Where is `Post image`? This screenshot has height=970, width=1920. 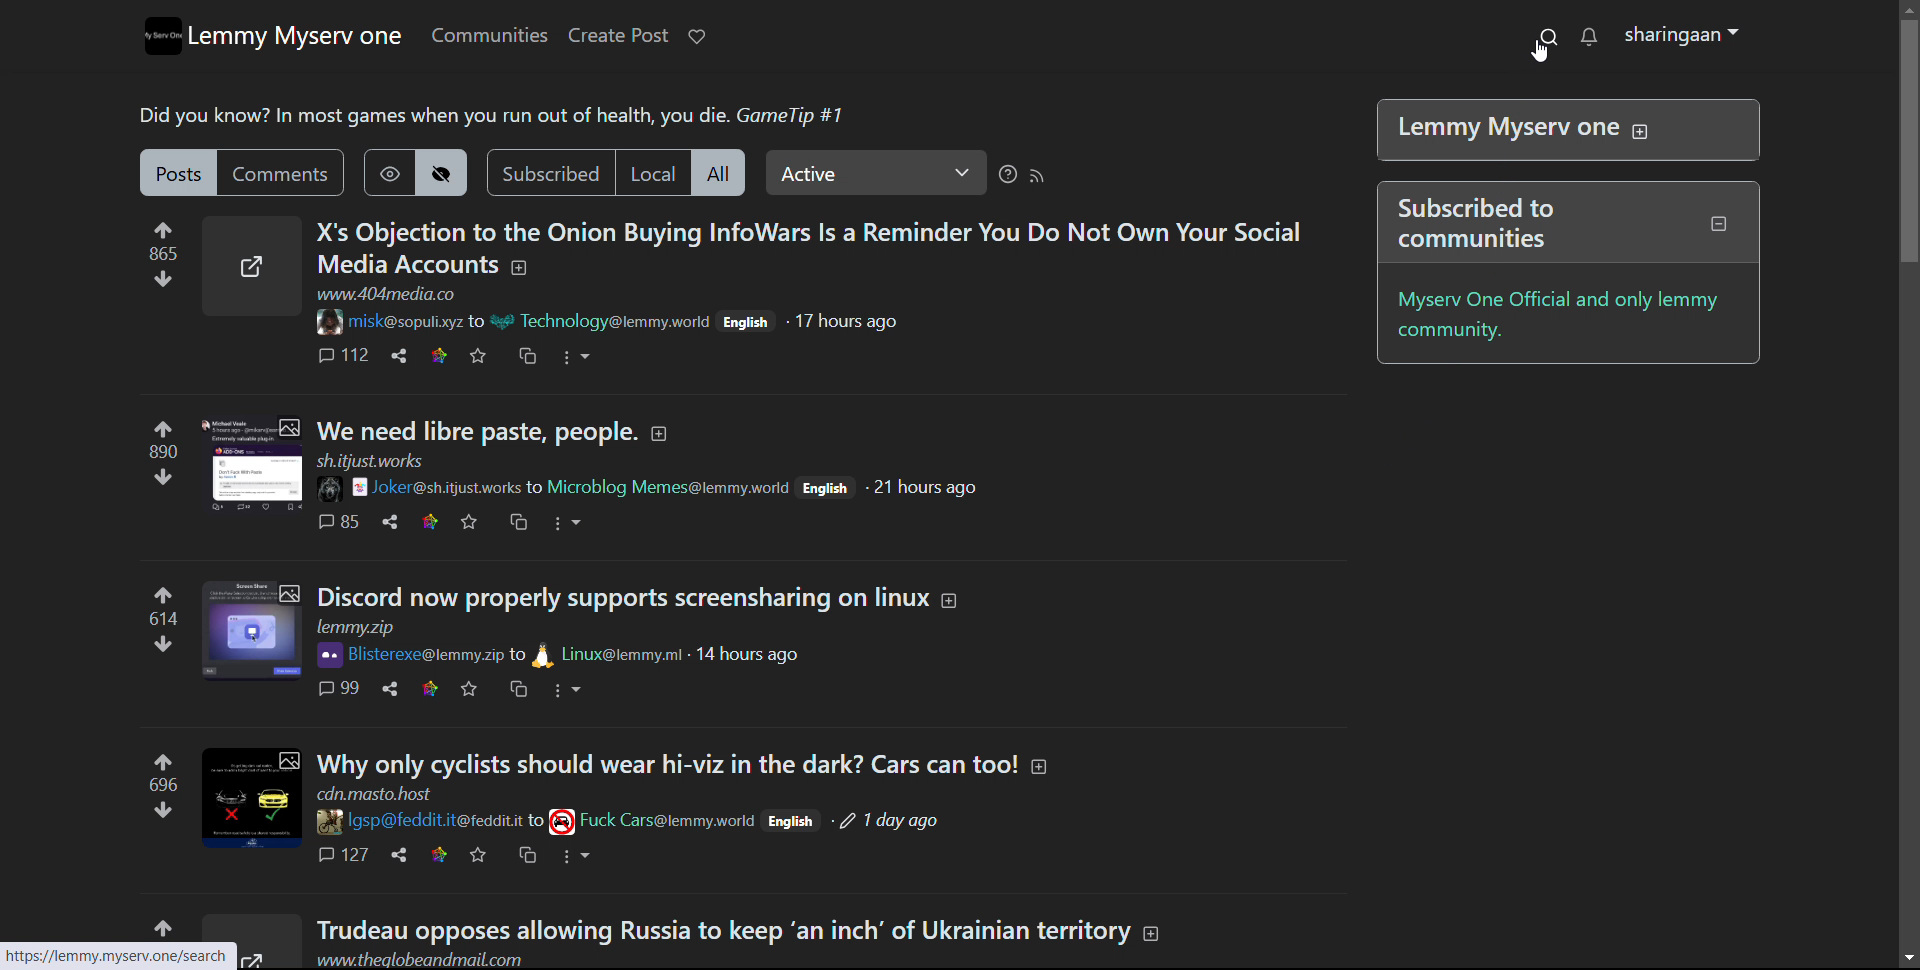 Post image is located at coordinates (244, 795).